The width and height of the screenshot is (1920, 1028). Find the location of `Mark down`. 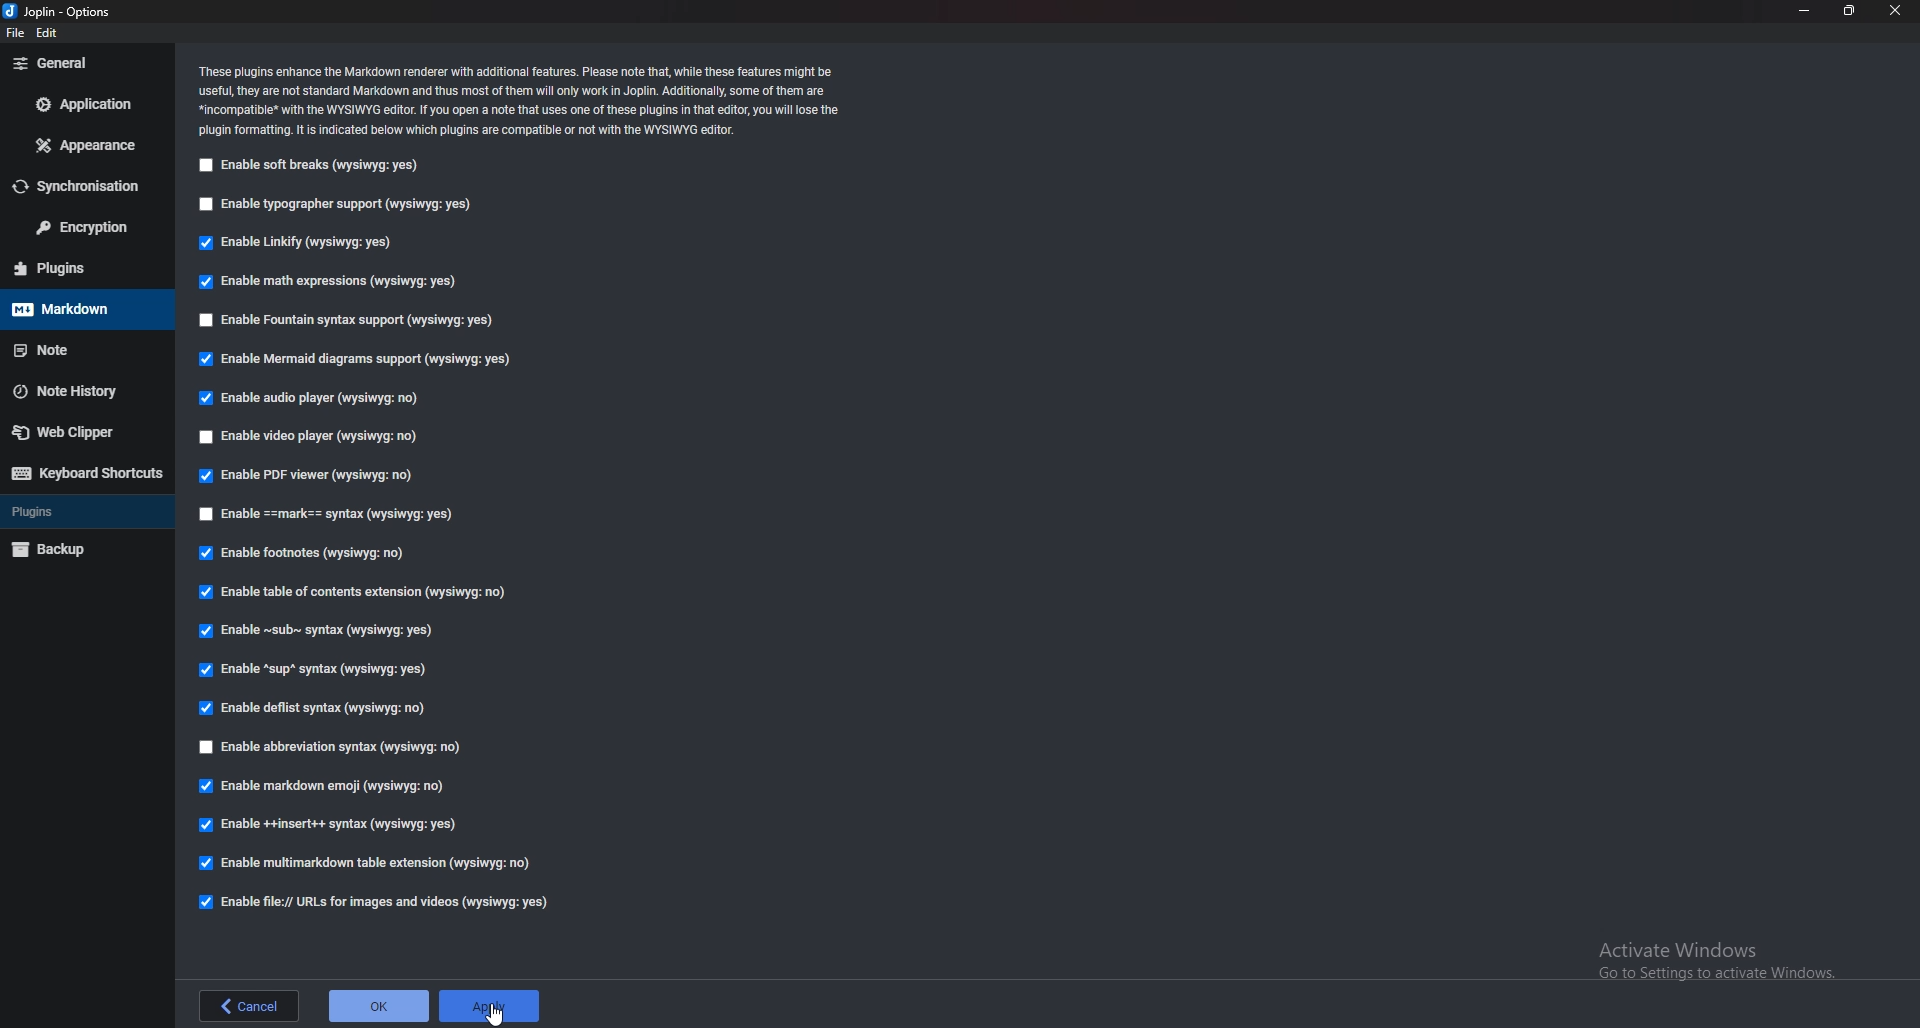

Mark down is located at coordinates (73, 310).